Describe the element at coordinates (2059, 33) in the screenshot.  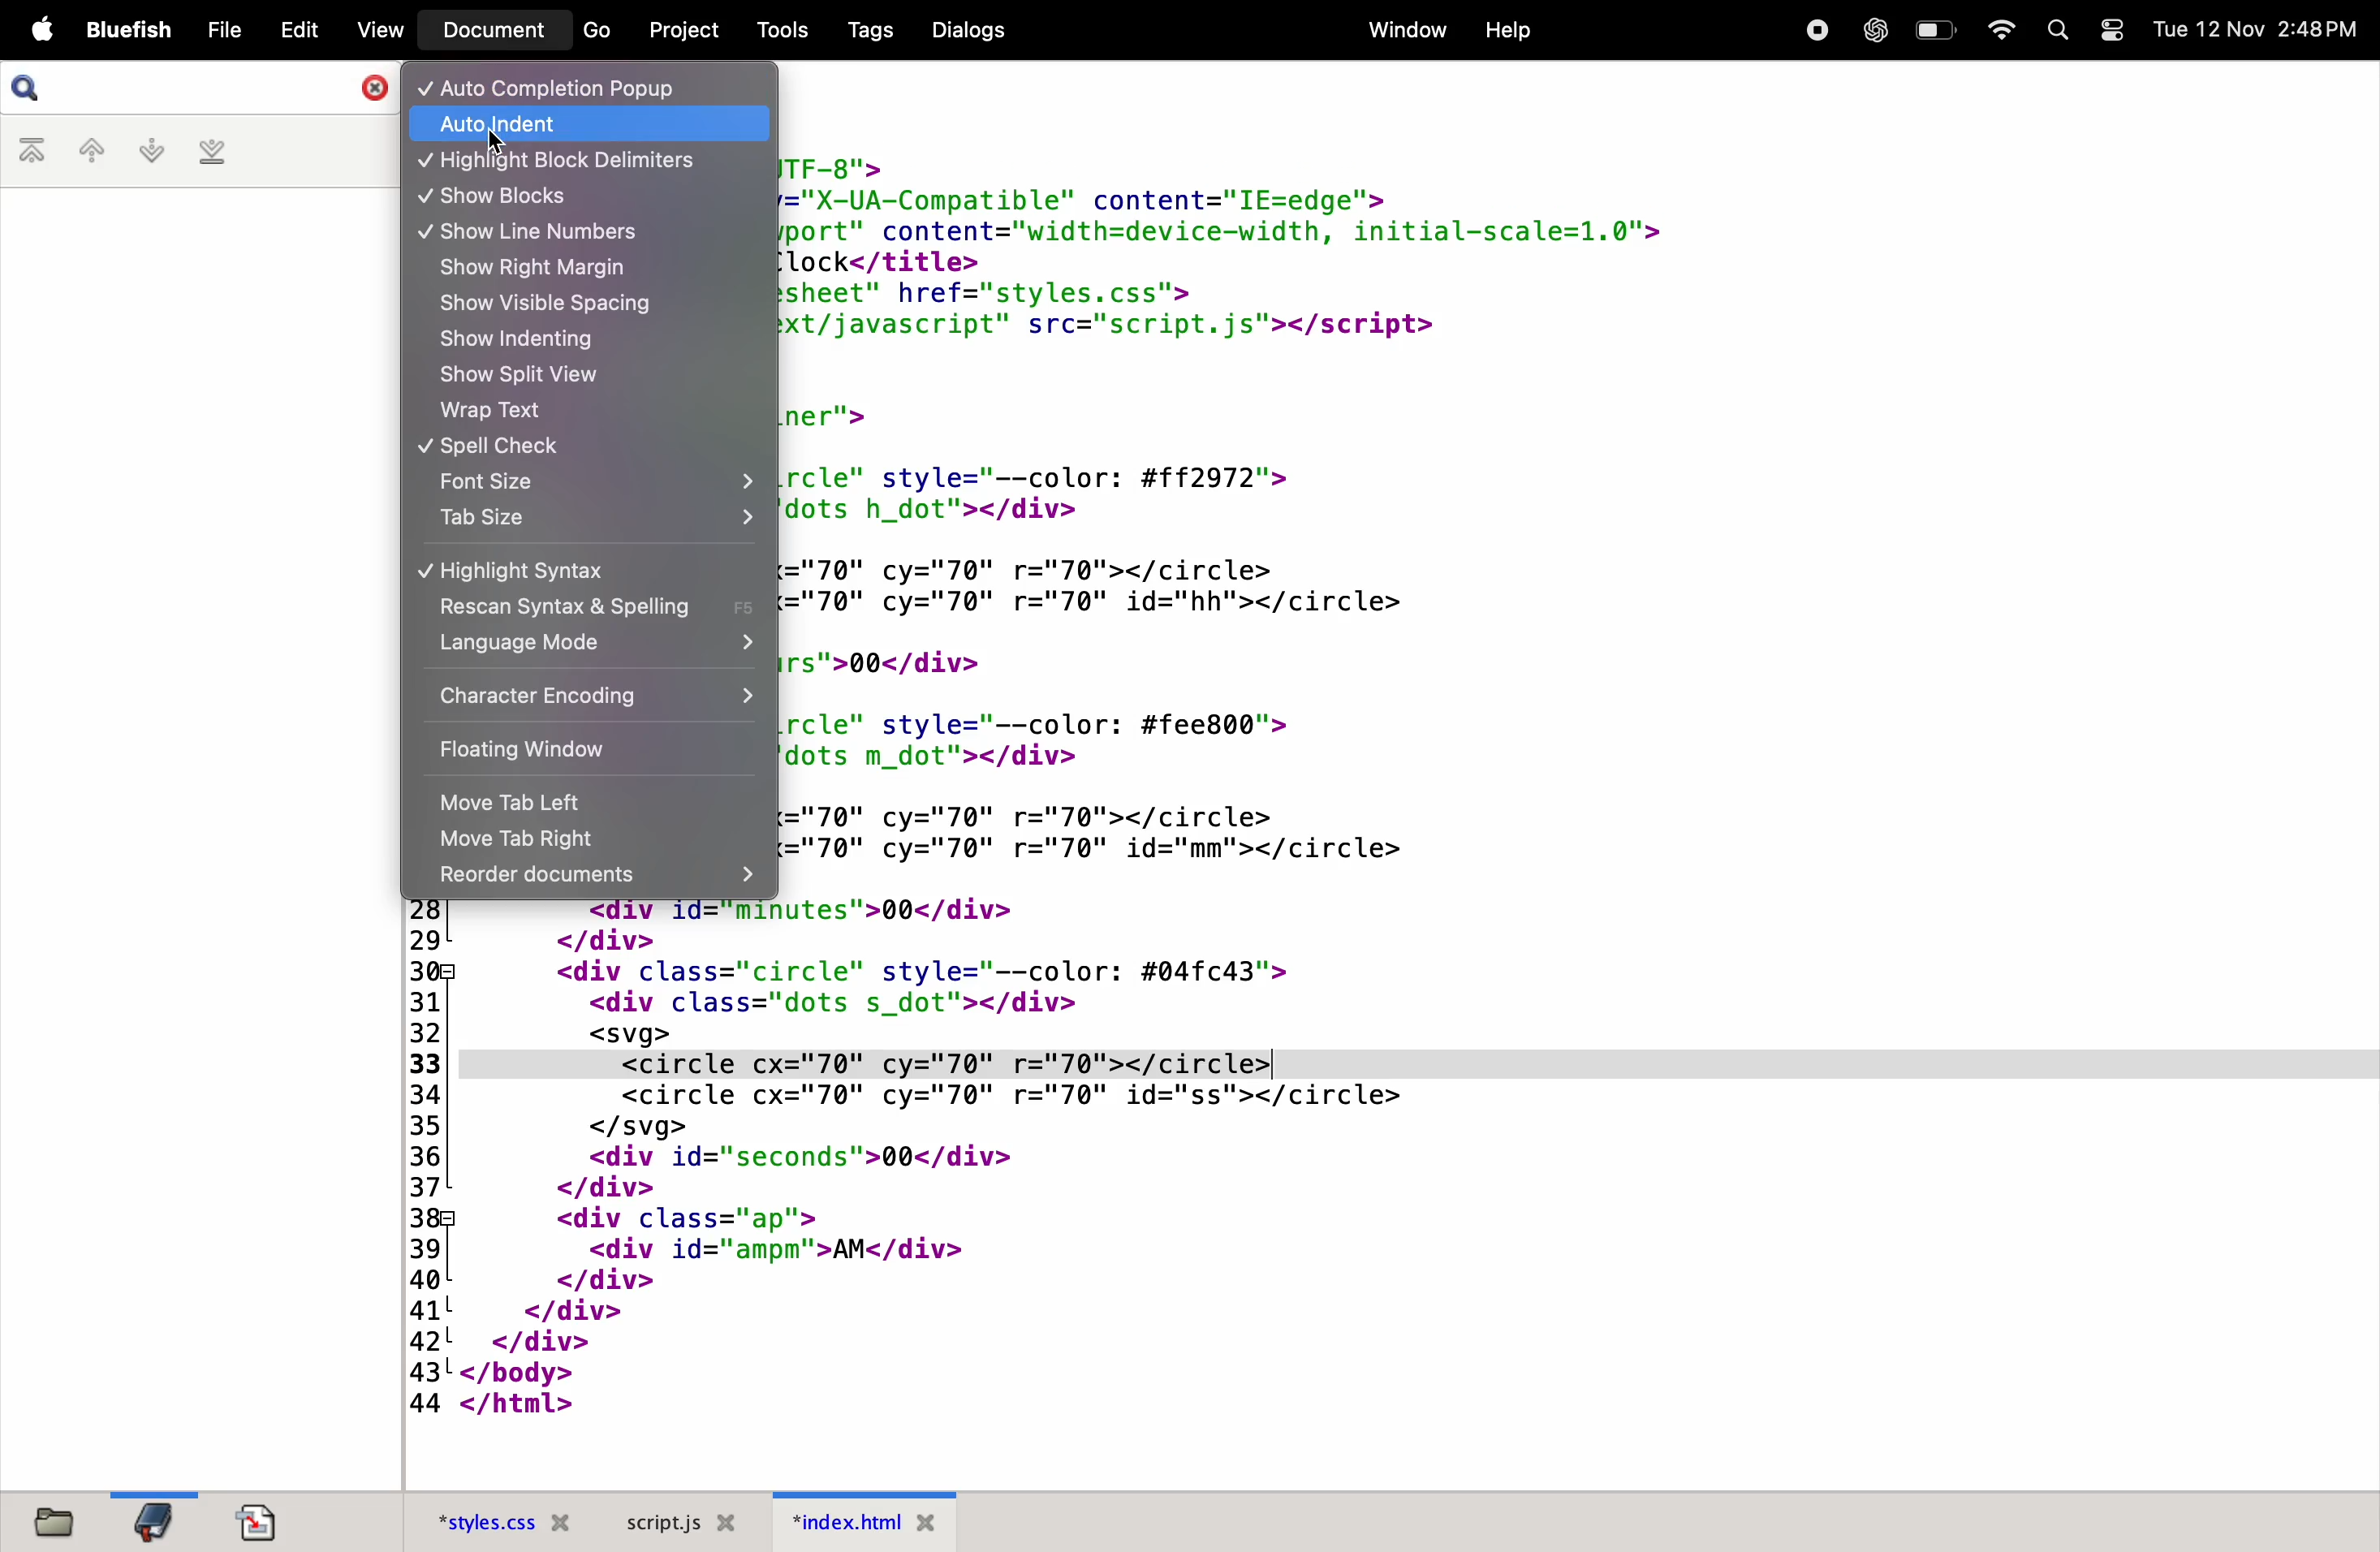
I see `search` at that location.